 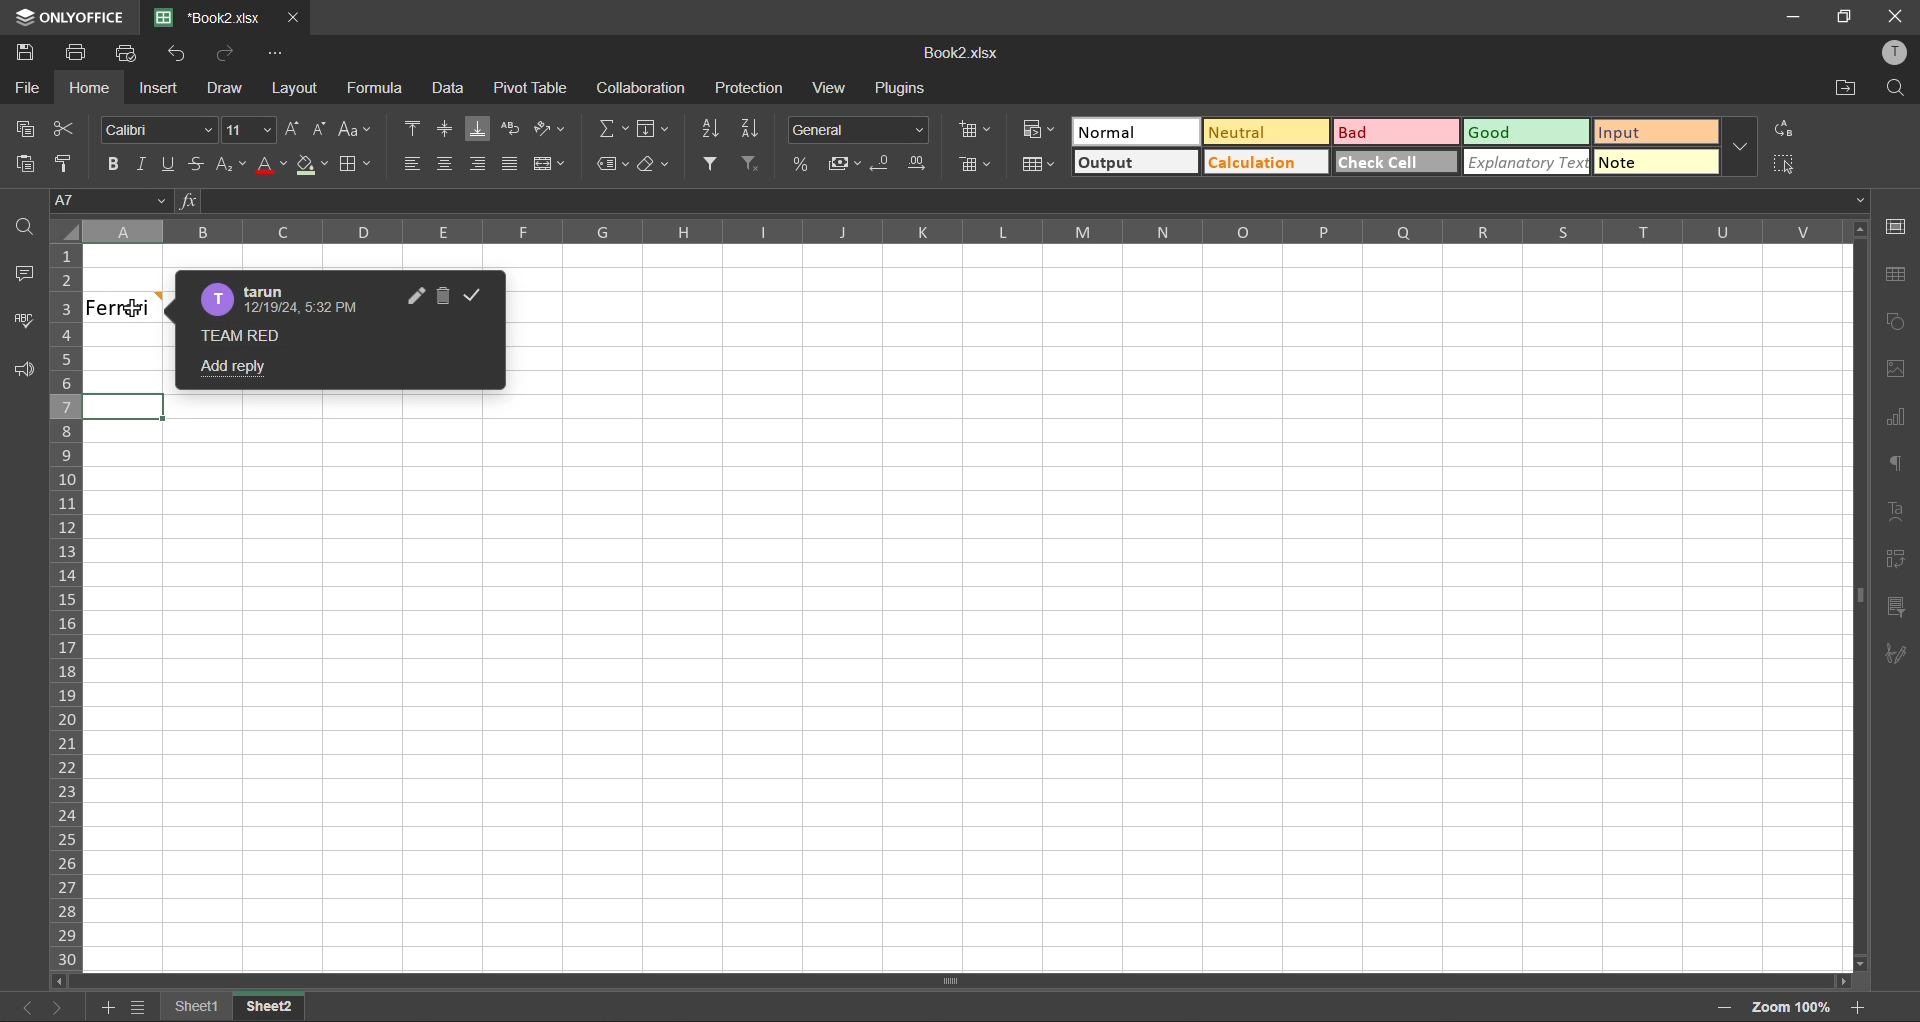 I want to click on Cursor, so click(x=133, y=309).